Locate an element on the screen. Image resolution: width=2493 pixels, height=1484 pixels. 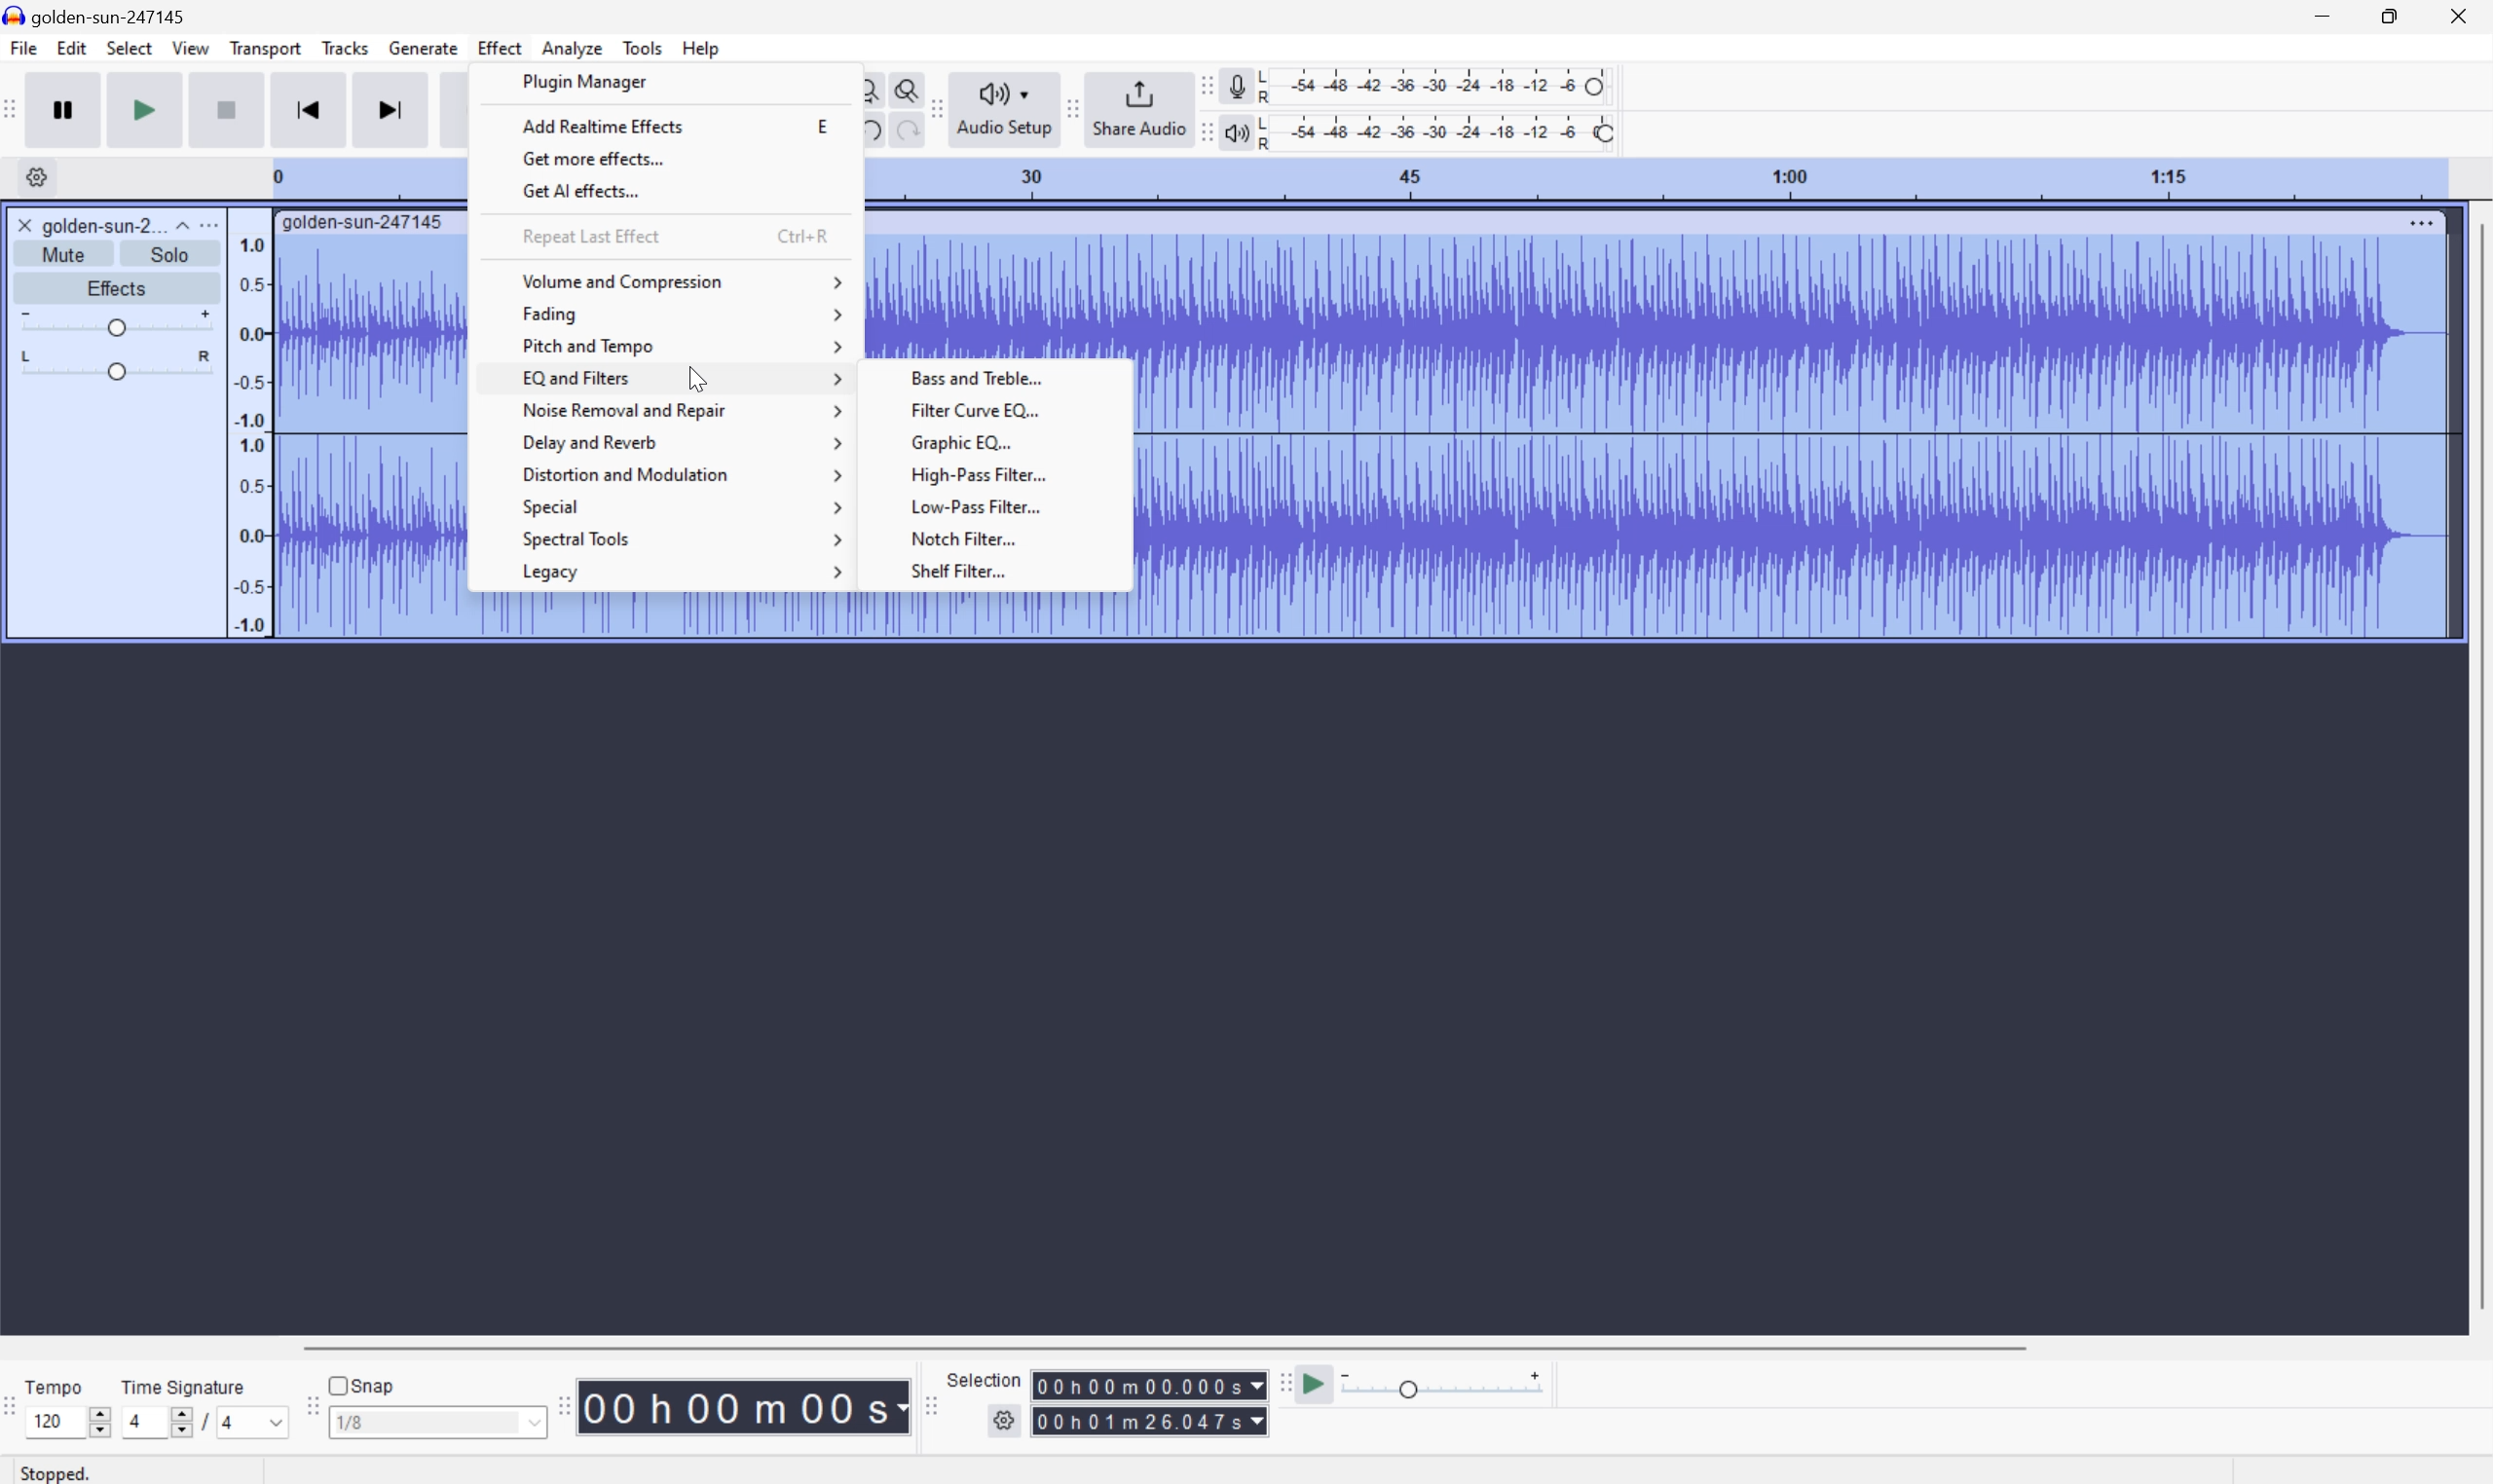
Audacity selection toolbar is located at coordinates (927, 1402).